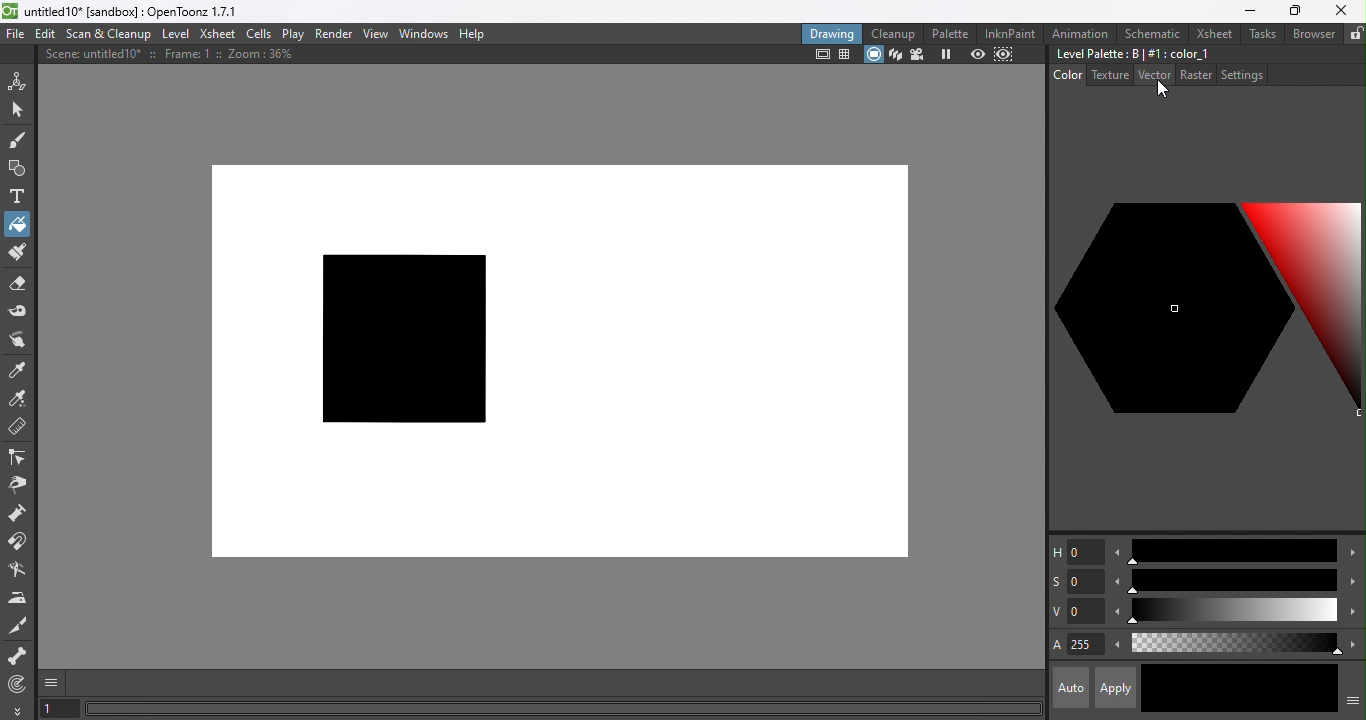 The image size is (1366, 720). Describe the element at coordinates (139, 12) in the screenshot. I see `File name` at that location.